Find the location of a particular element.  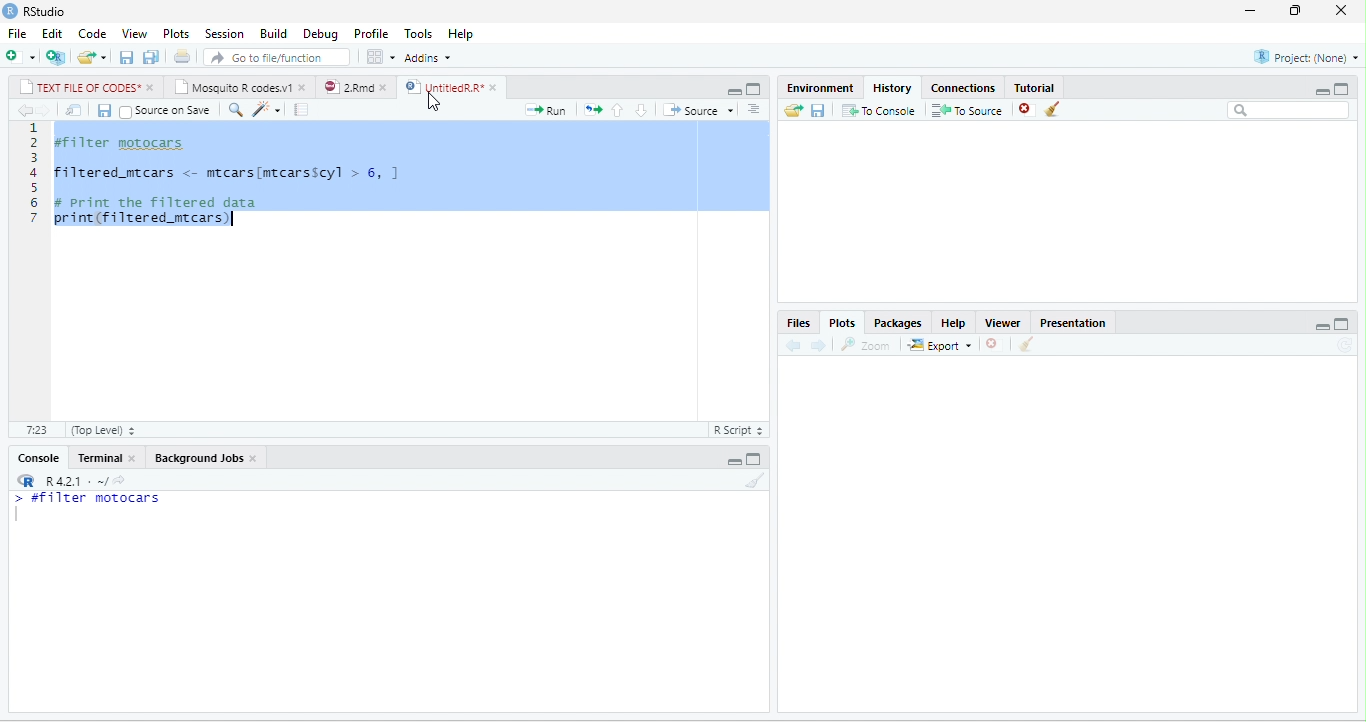

Background Jobs is located at coordinates (197, 458).